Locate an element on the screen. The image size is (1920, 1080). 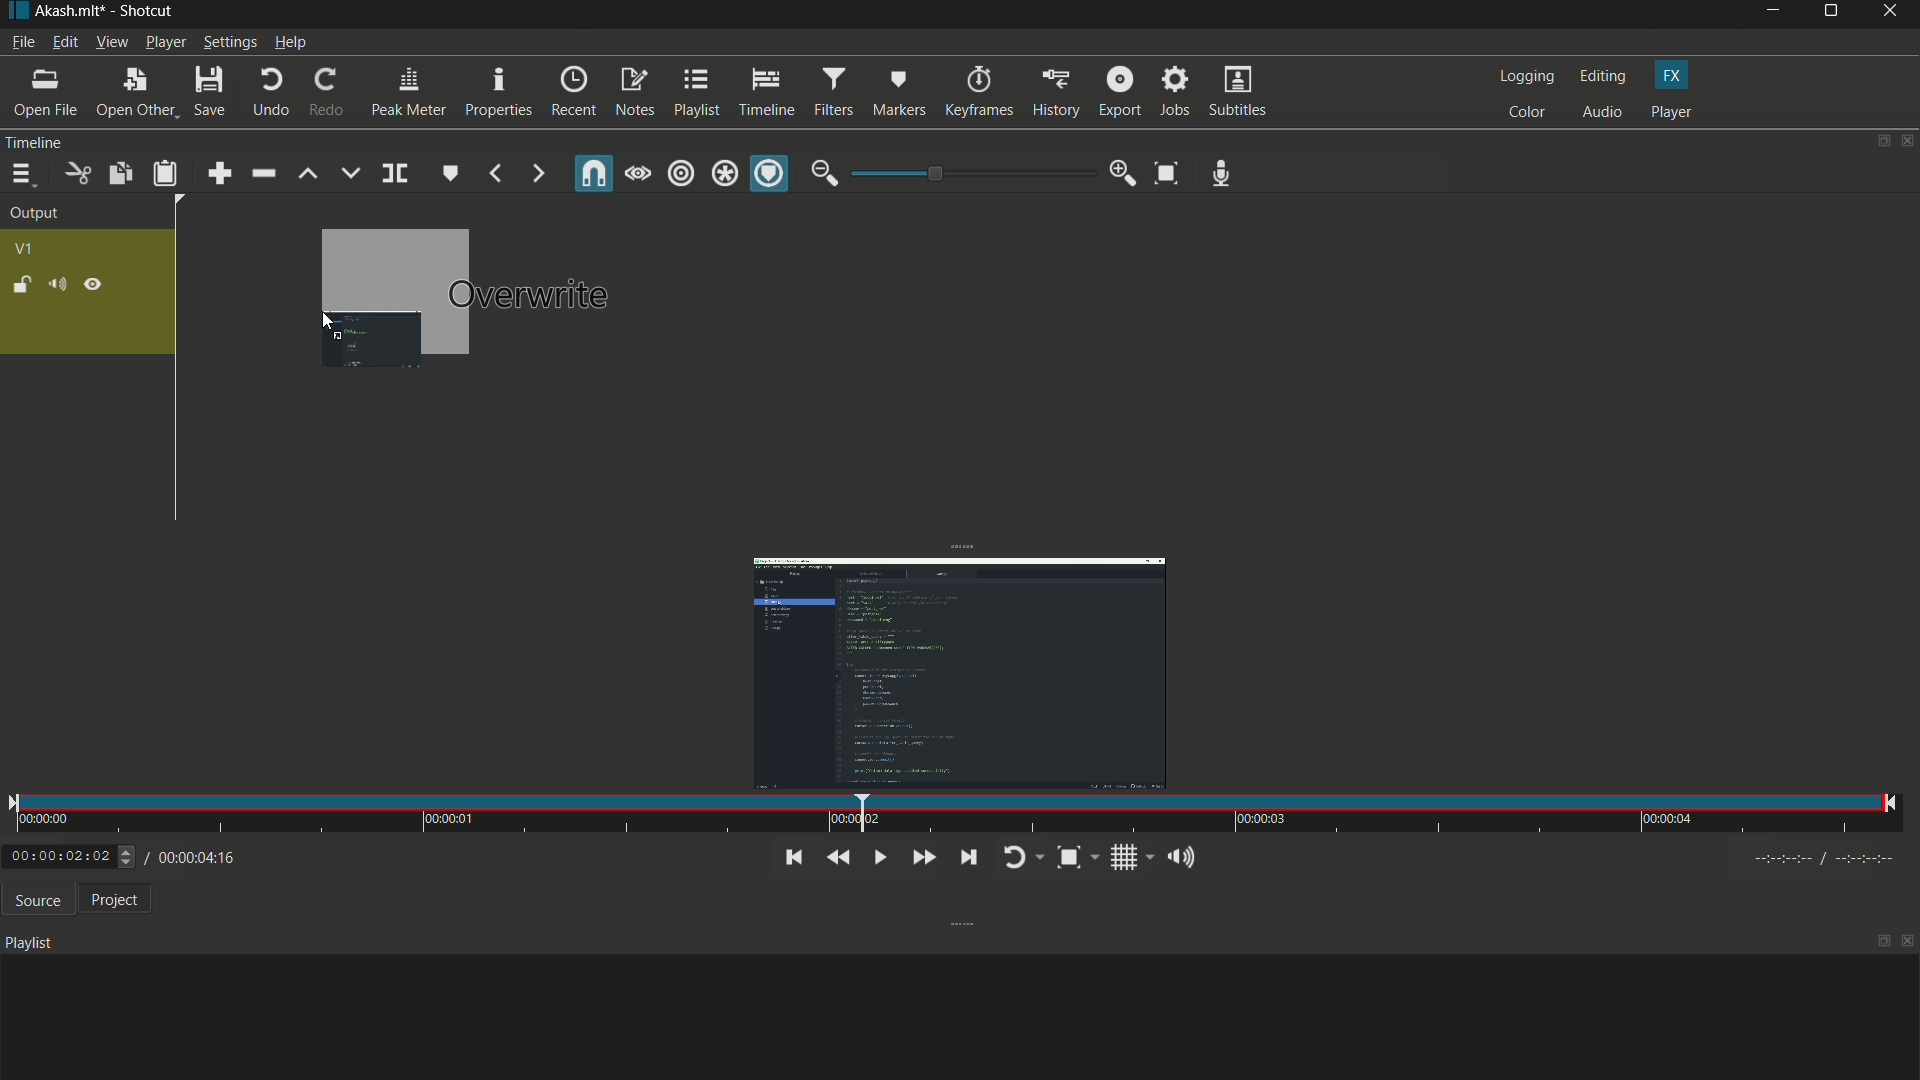
0:00:02:02  is located at coordinates (71, 856).